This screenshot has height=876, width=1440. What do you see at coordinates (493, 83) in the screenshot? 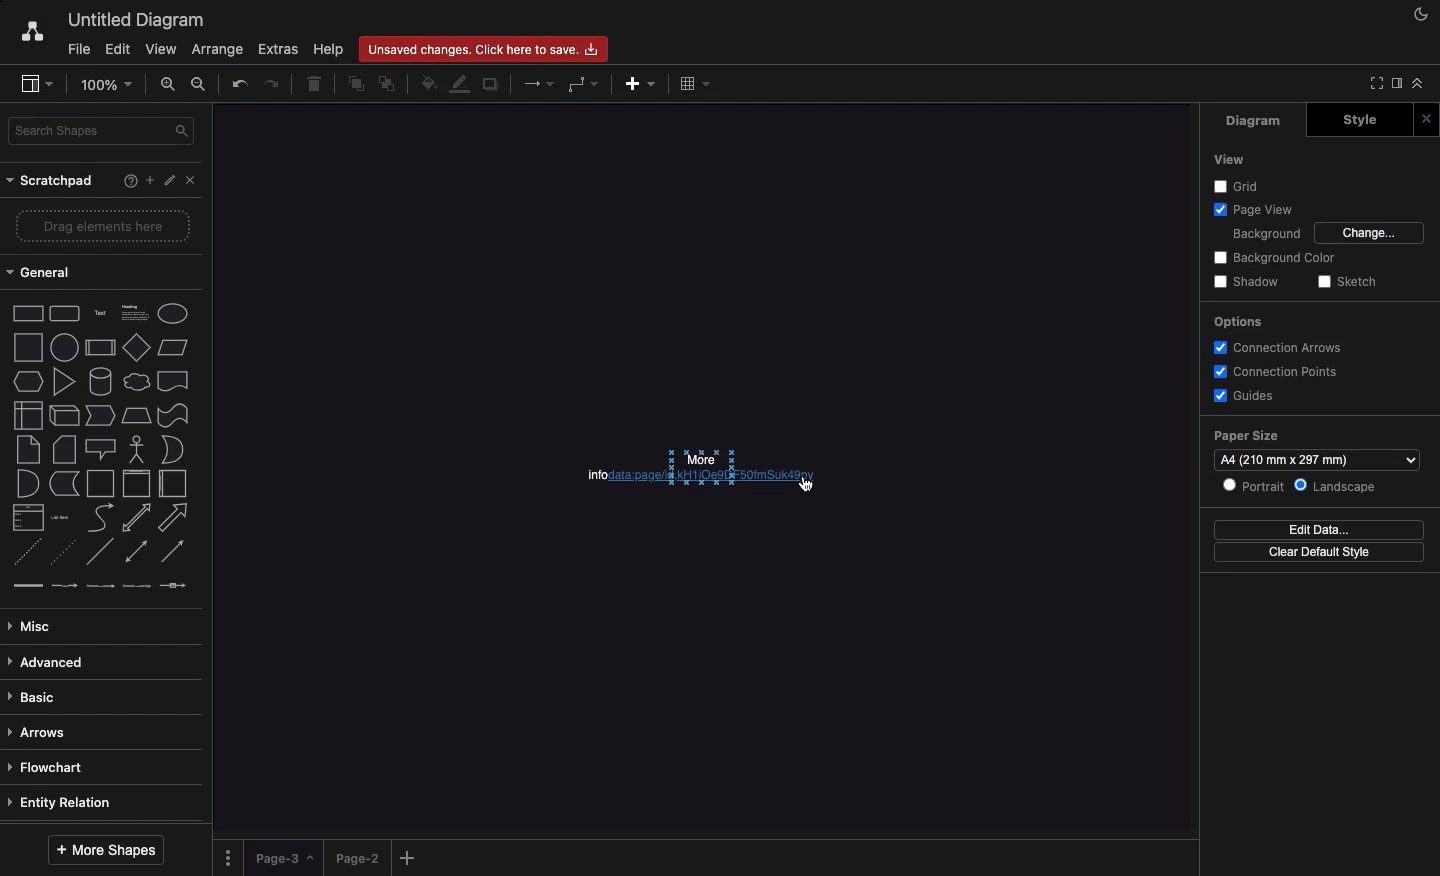
I see `Duplicate` at bounding box center [493, 83].